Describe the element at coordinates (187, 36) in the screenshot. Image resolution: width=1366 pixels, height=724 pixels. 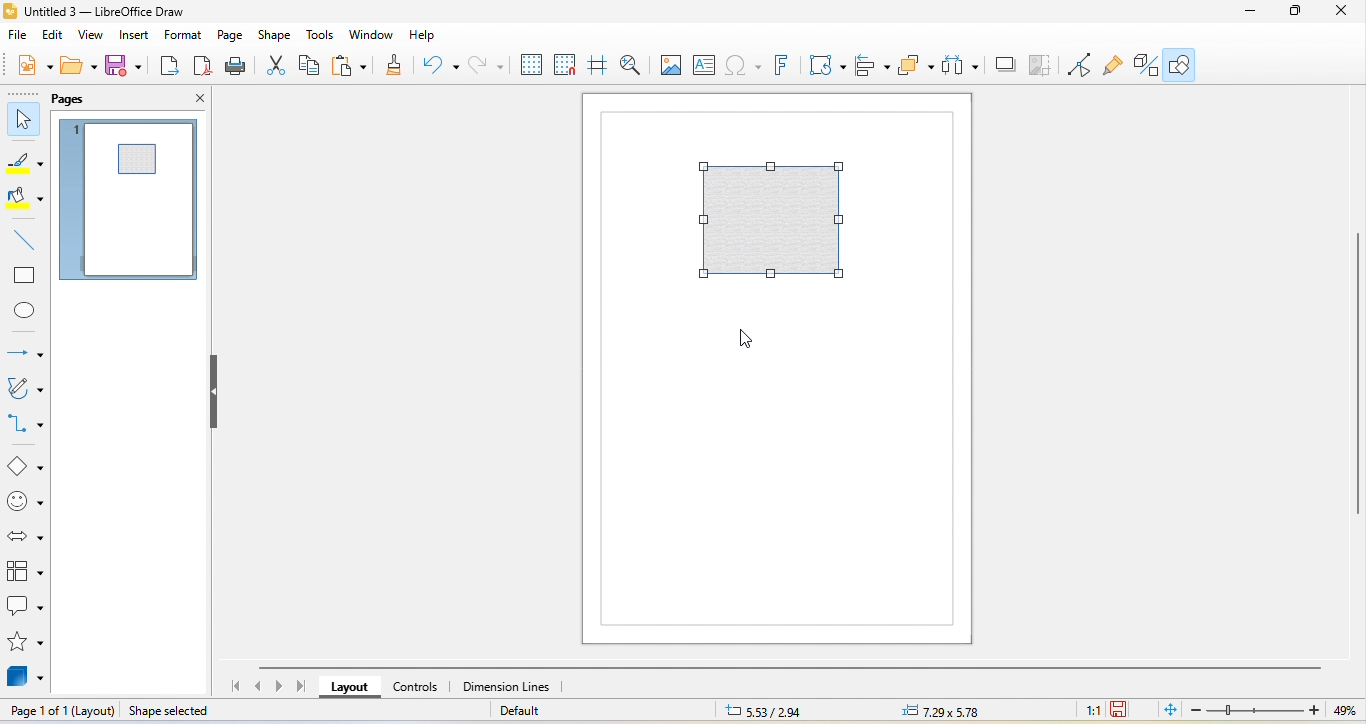
I see `format` at that location.